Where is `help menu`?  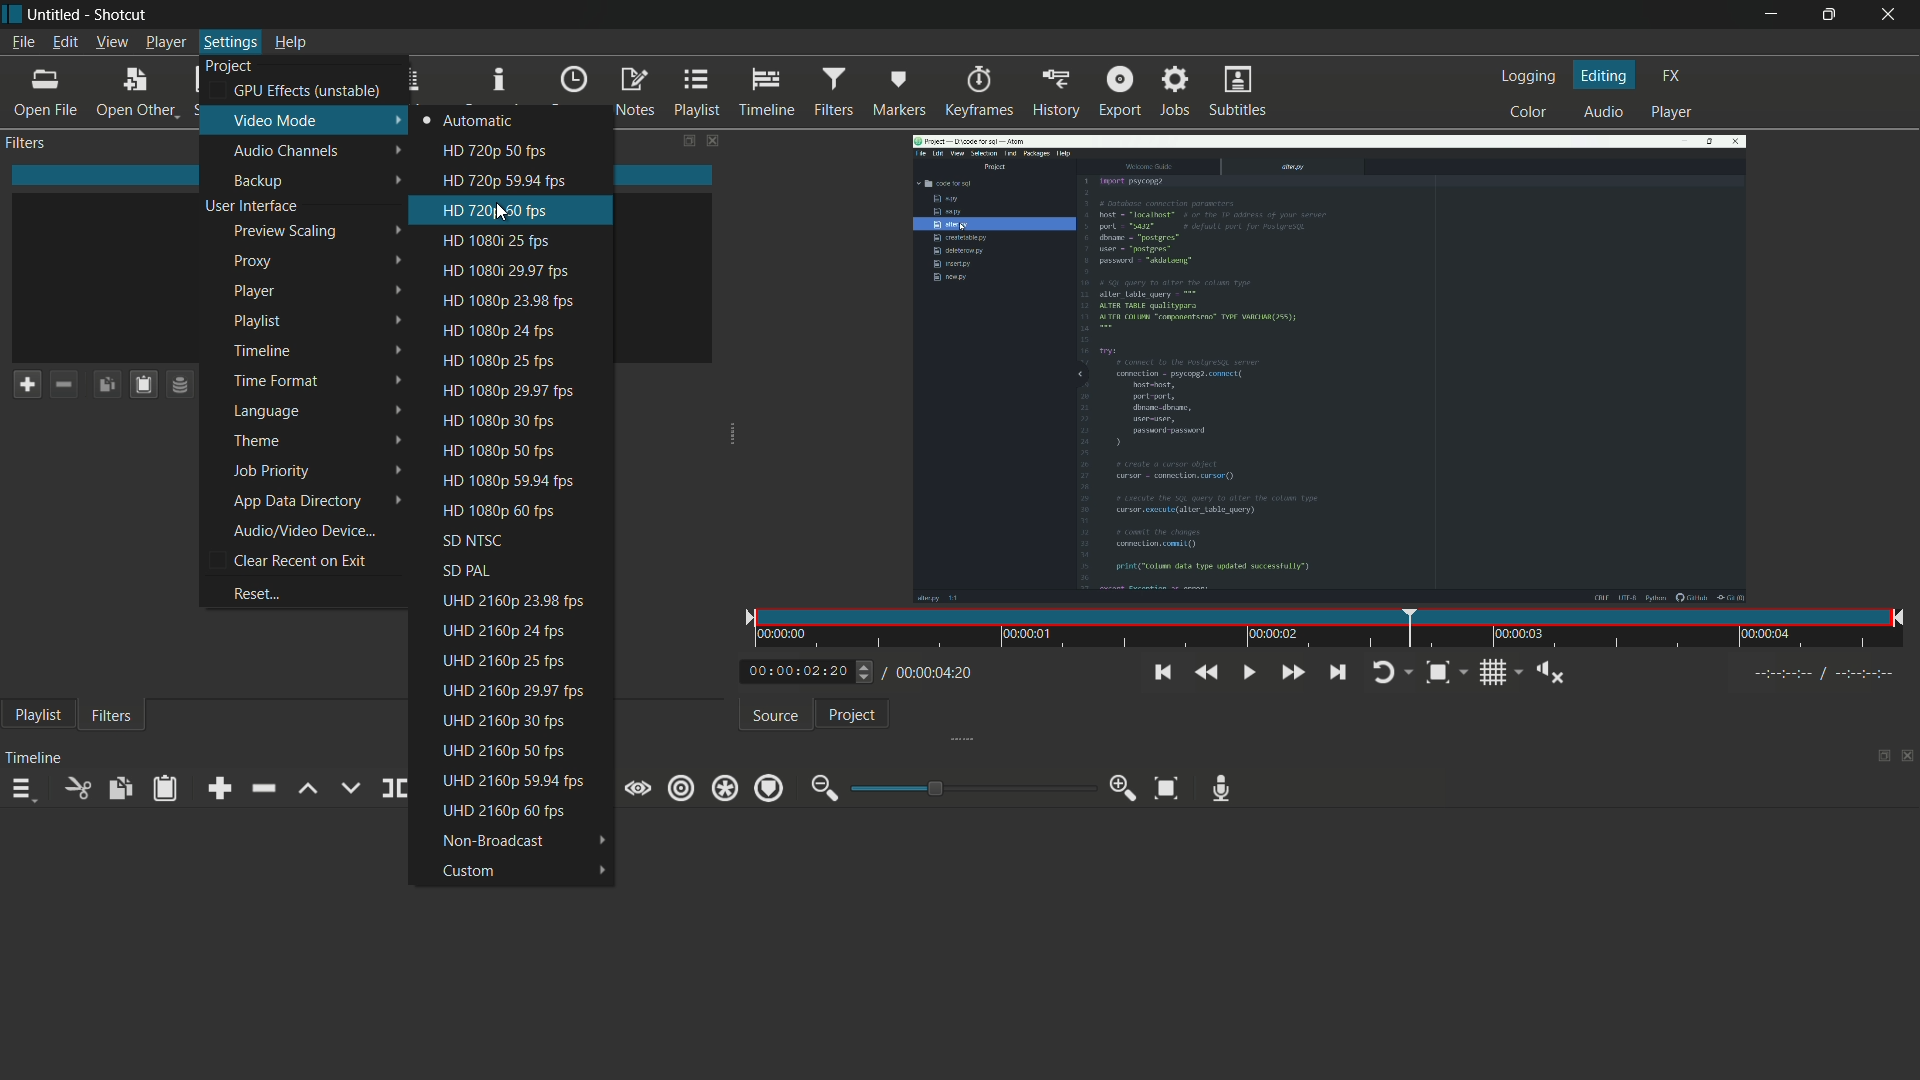
help menu is located at coordinates (291, 44).